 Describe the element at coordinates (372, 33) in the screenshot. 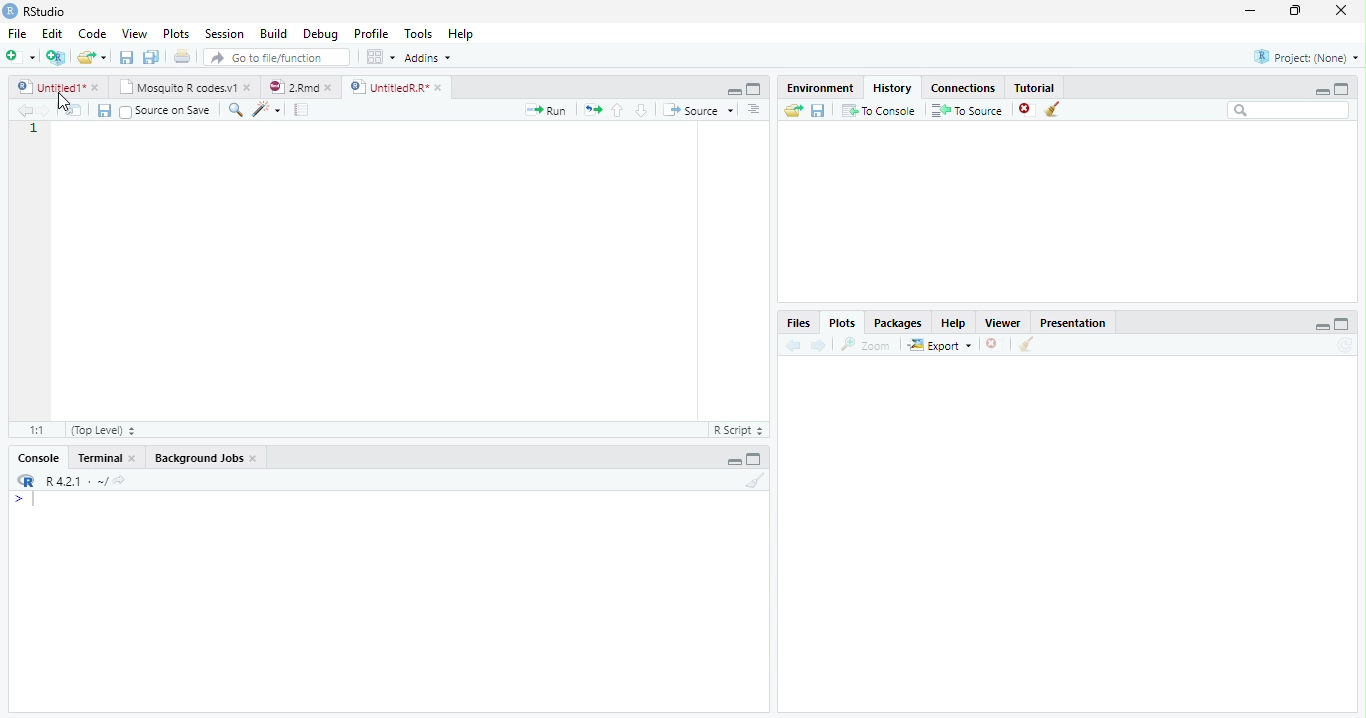

I see `Profile` at that location.